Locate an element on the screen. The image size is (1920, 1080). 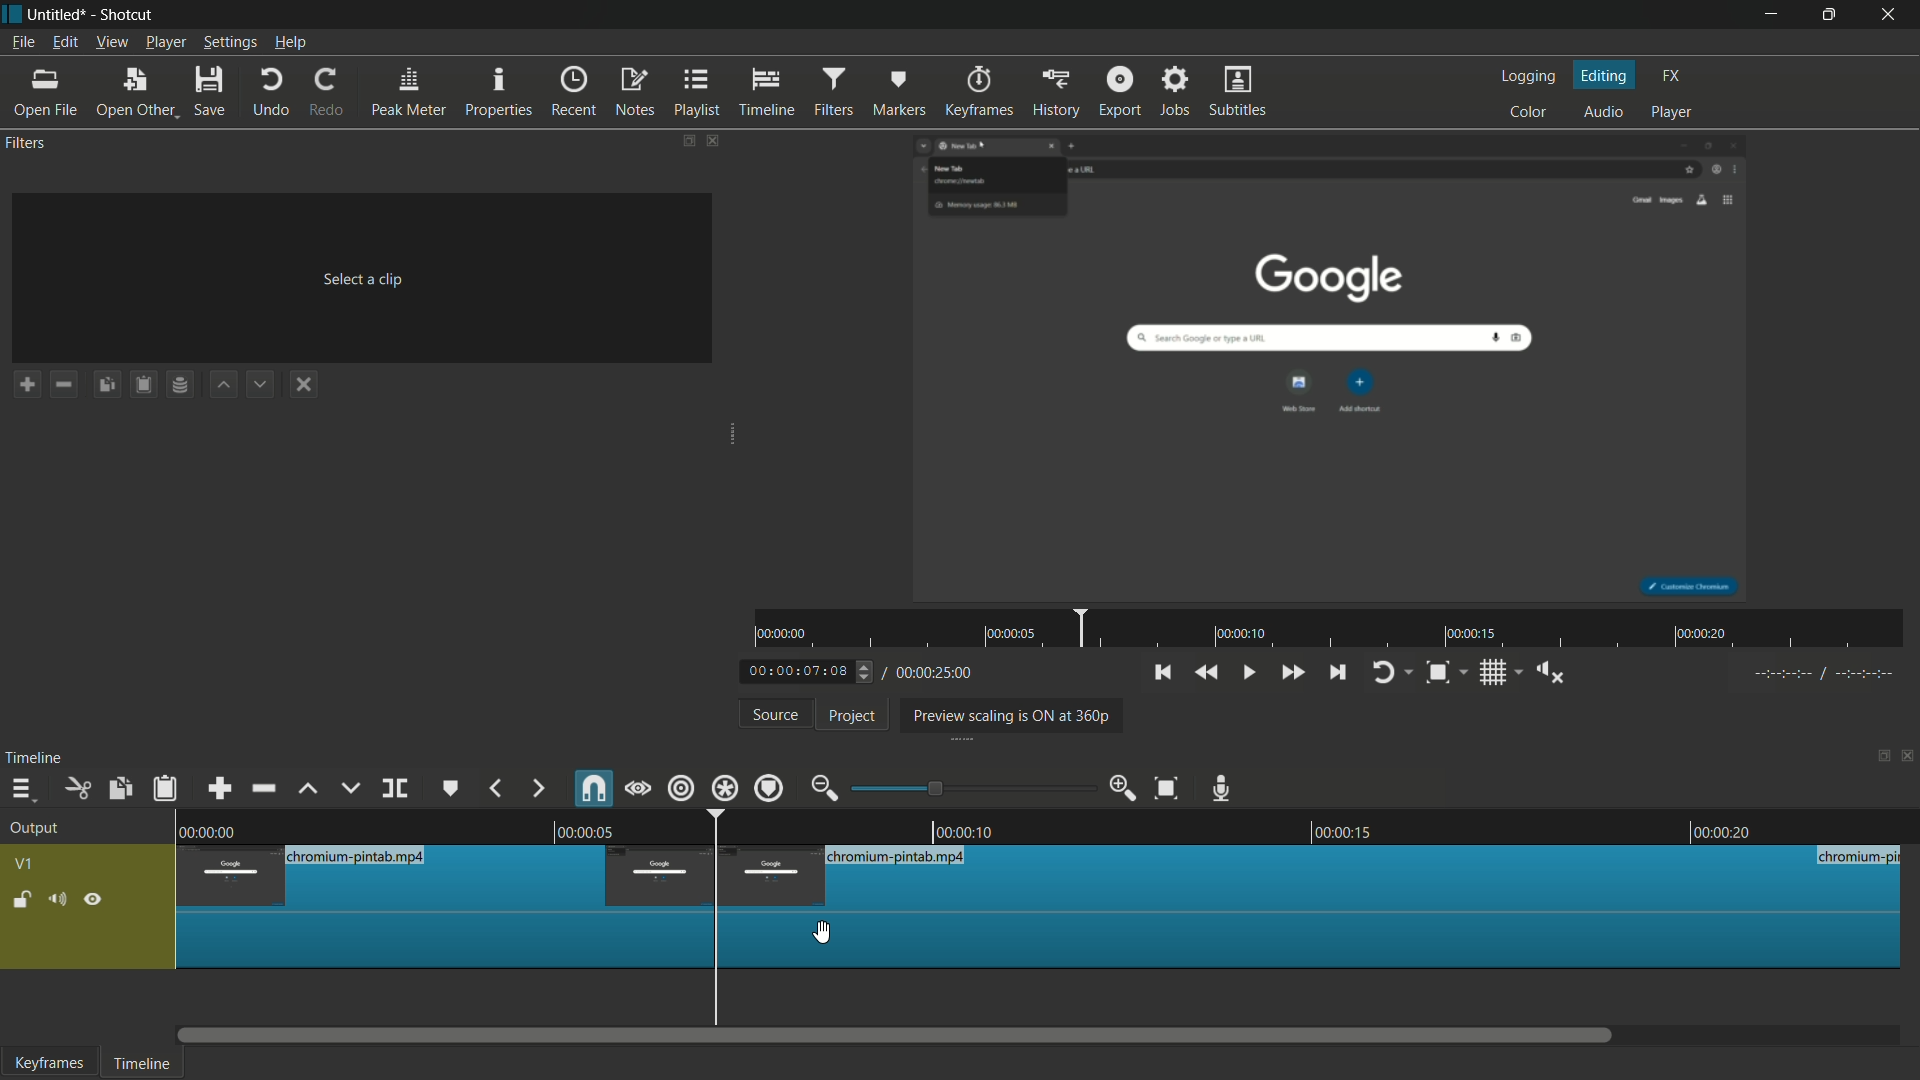
hide is located at coordinates (94, 903).